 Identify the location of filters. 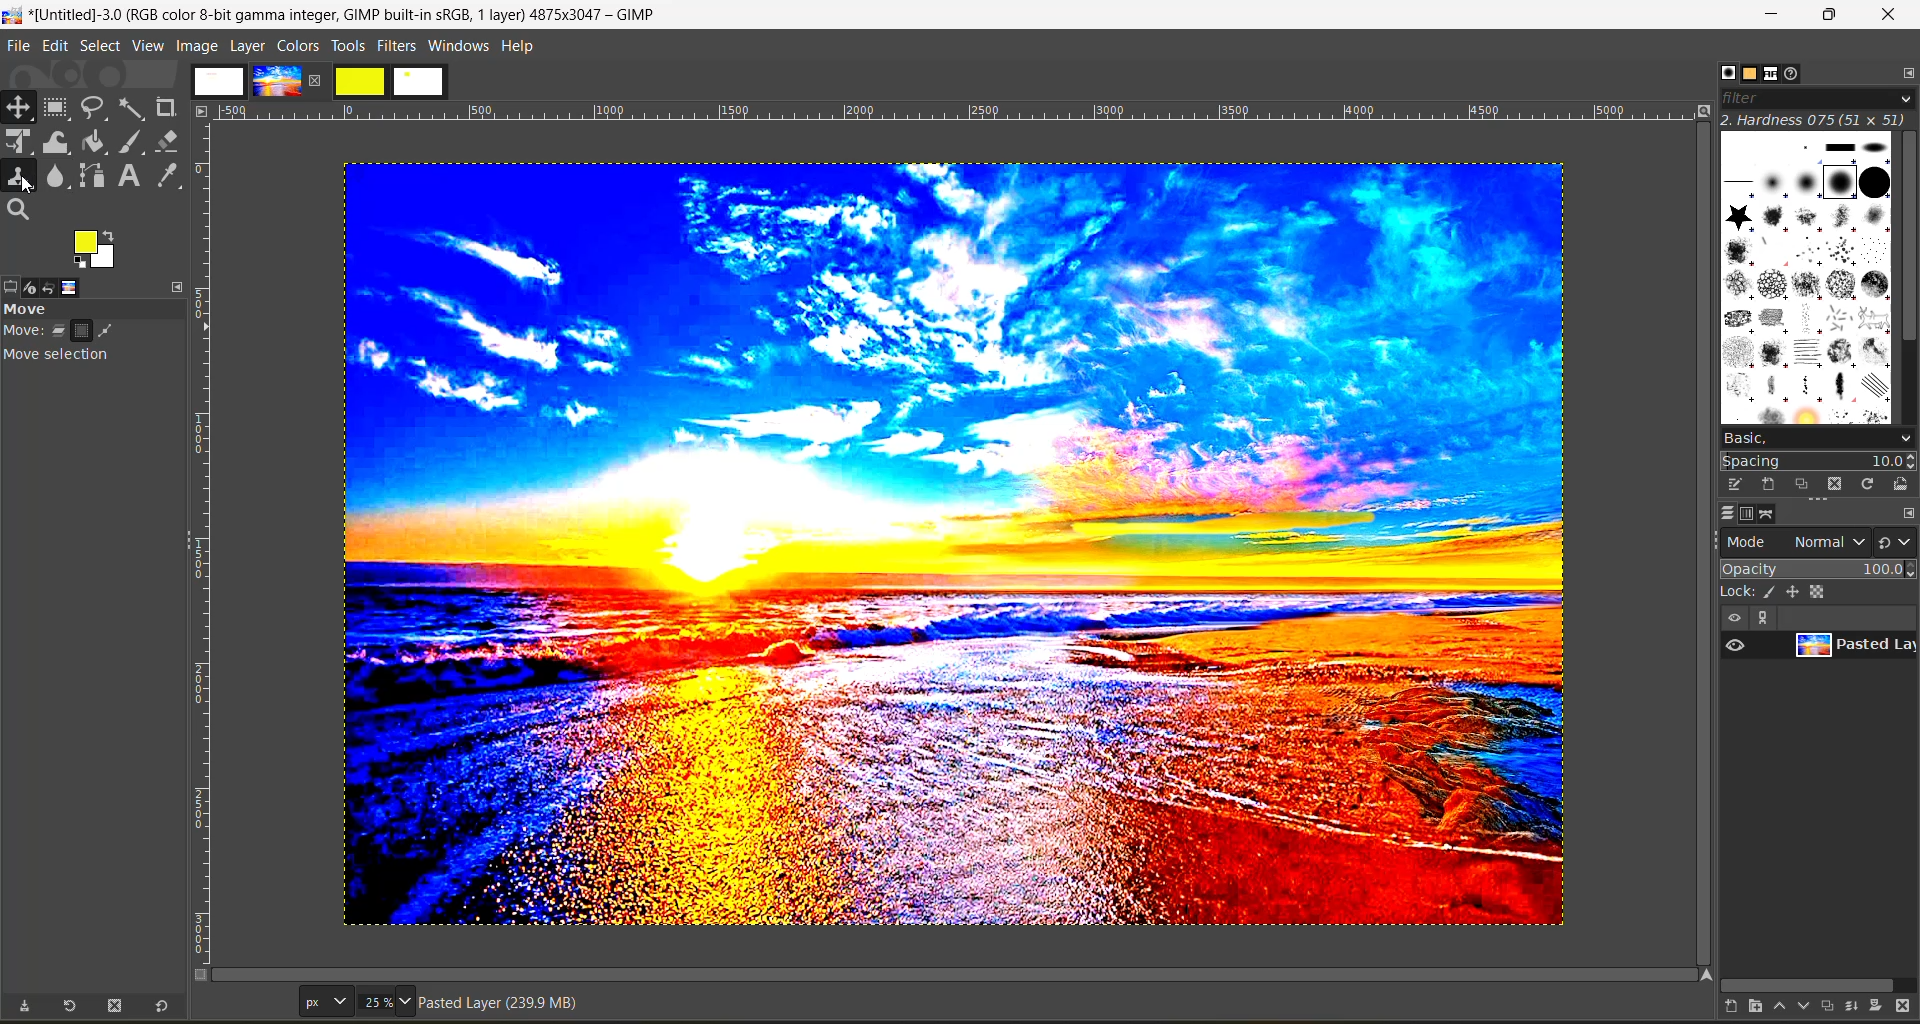
(399, 45).